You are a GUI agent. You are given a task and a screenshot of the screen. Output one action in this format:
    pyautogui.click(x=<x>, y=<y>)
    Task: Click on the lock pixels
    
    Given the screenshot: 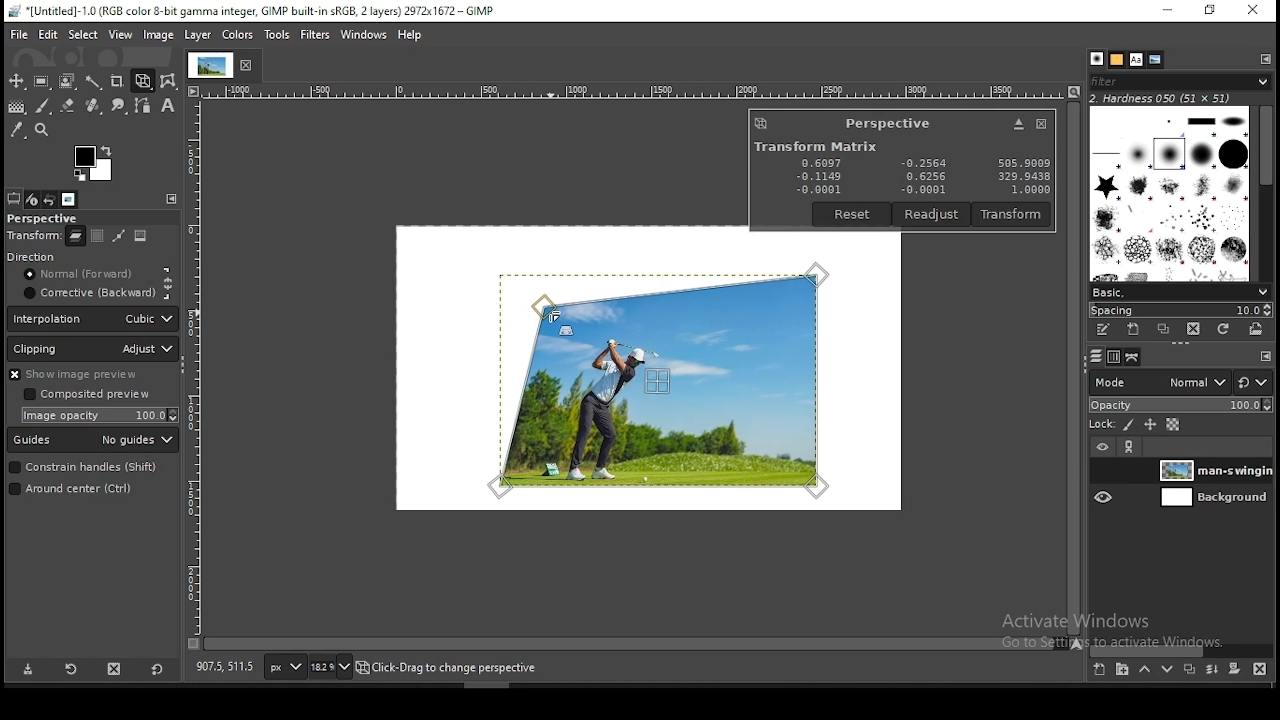 What is the action you would take?
    pyautogui.click(x=1126, y=424)
    